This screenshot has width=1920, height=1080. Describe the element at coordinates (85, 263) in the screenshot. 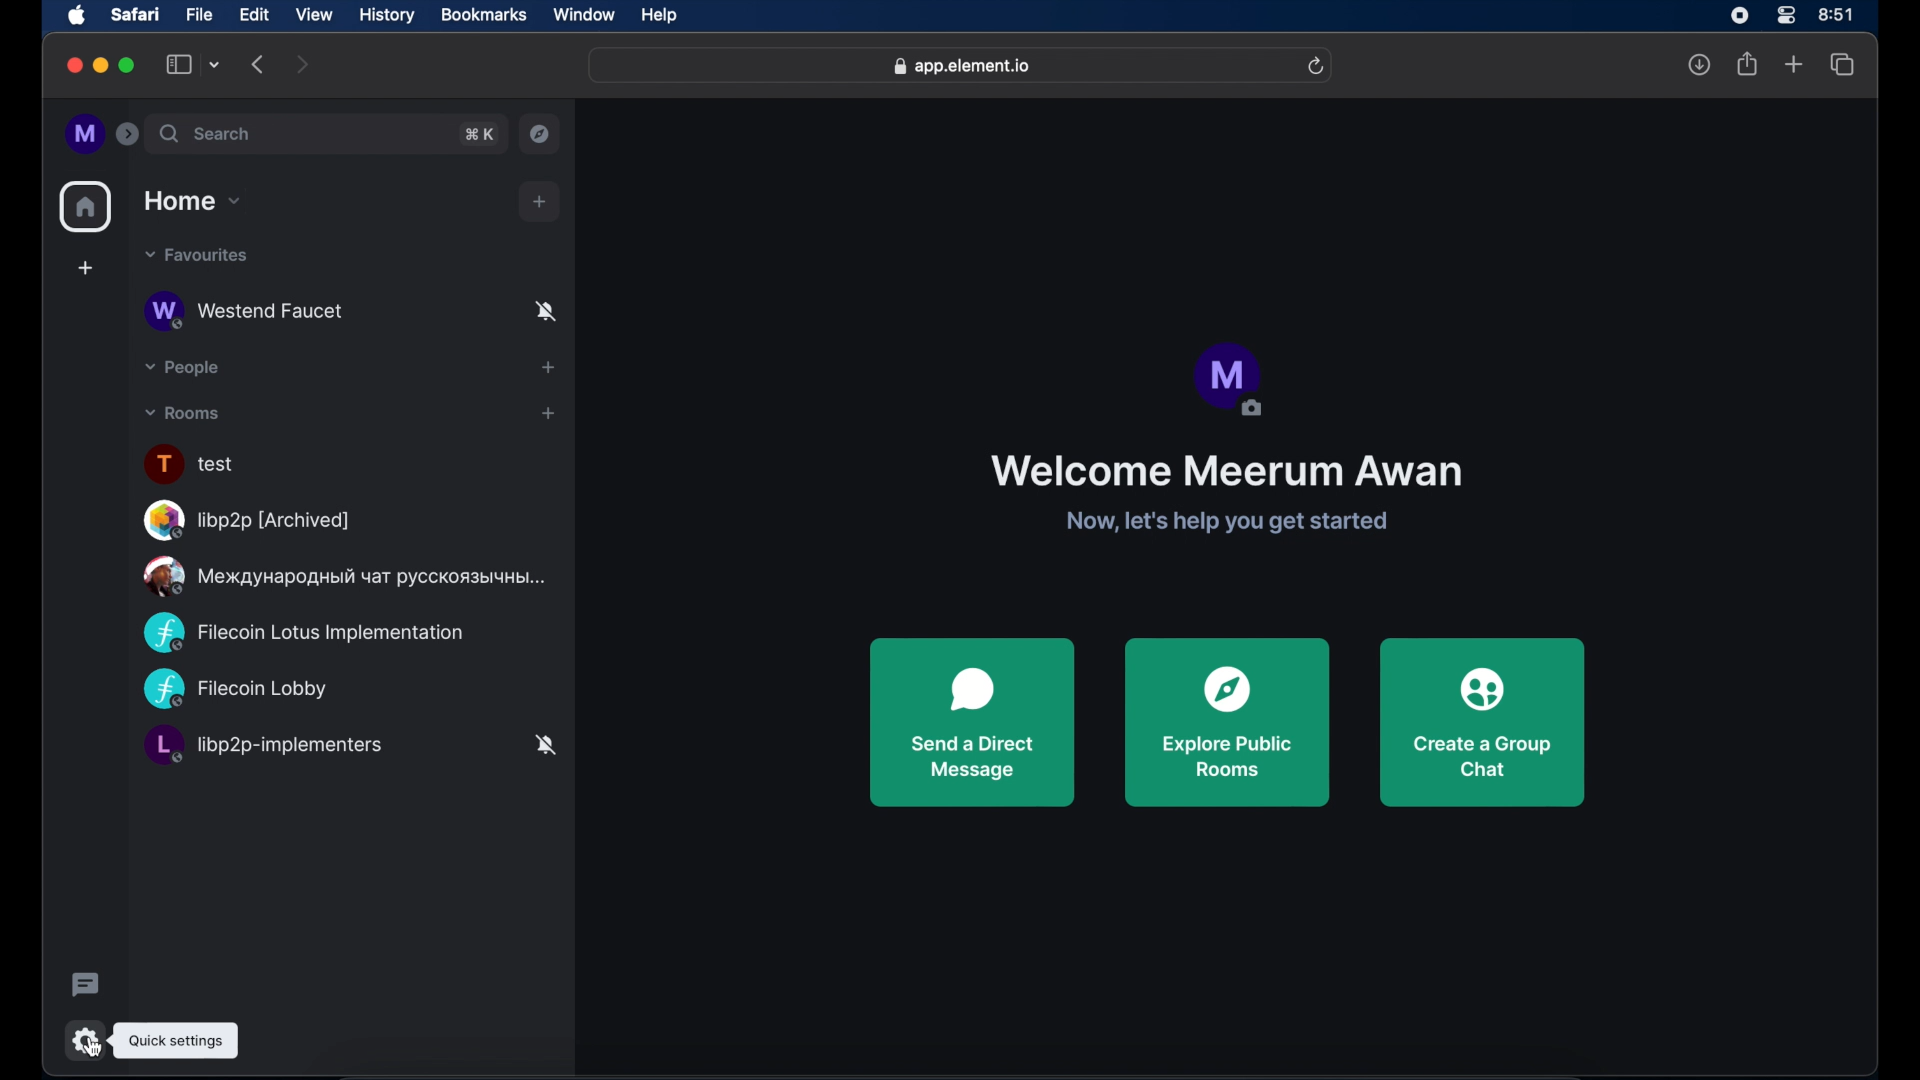

I see `add` at that location.